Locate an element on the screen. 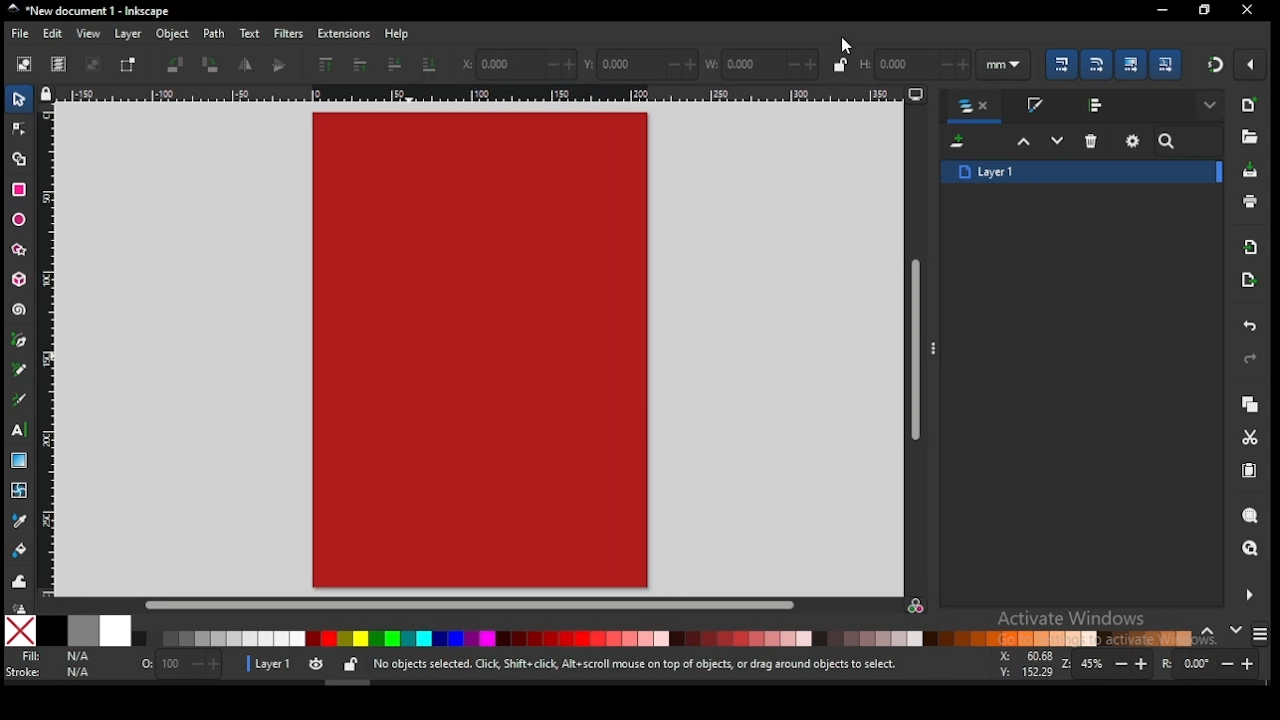 This screenshot has height=720, width=1280. object is located at coordinates (173, 35).